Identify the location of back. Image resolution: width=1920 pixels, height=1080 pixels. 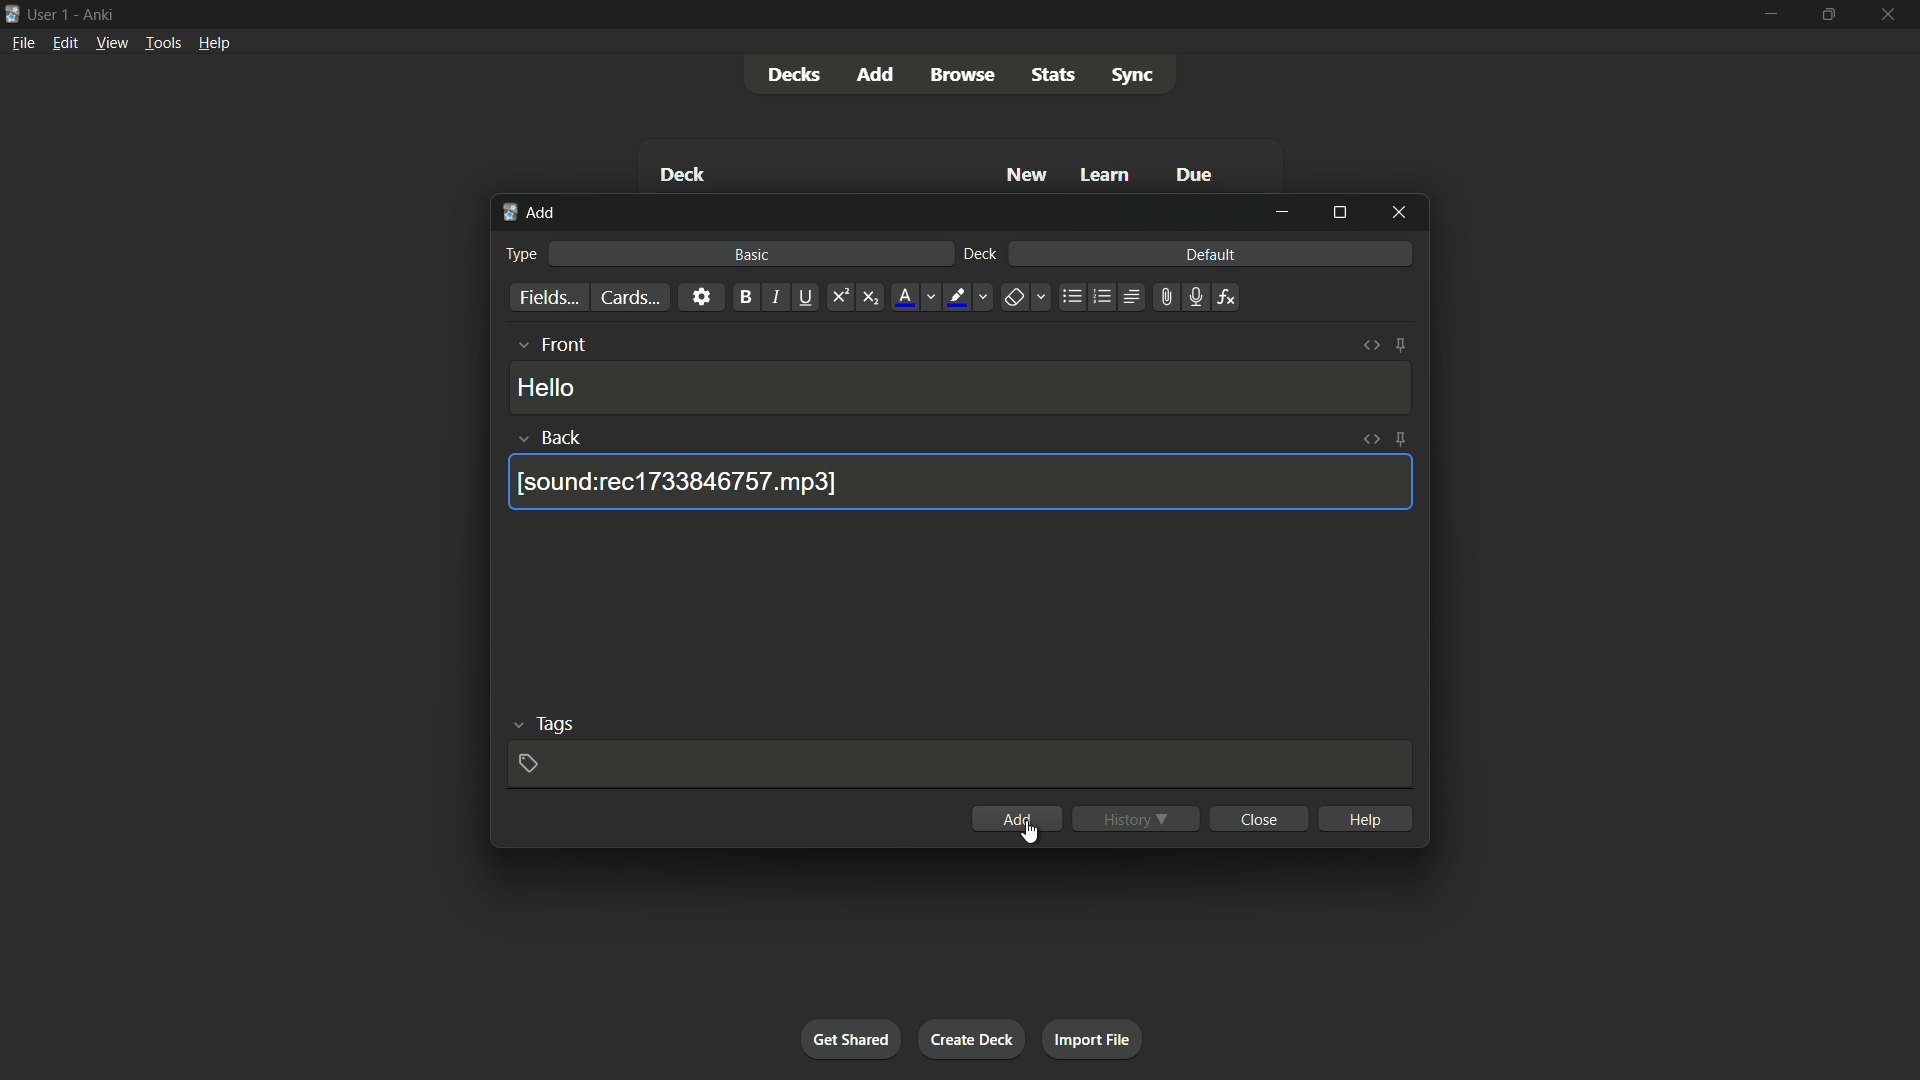
(548, 436).